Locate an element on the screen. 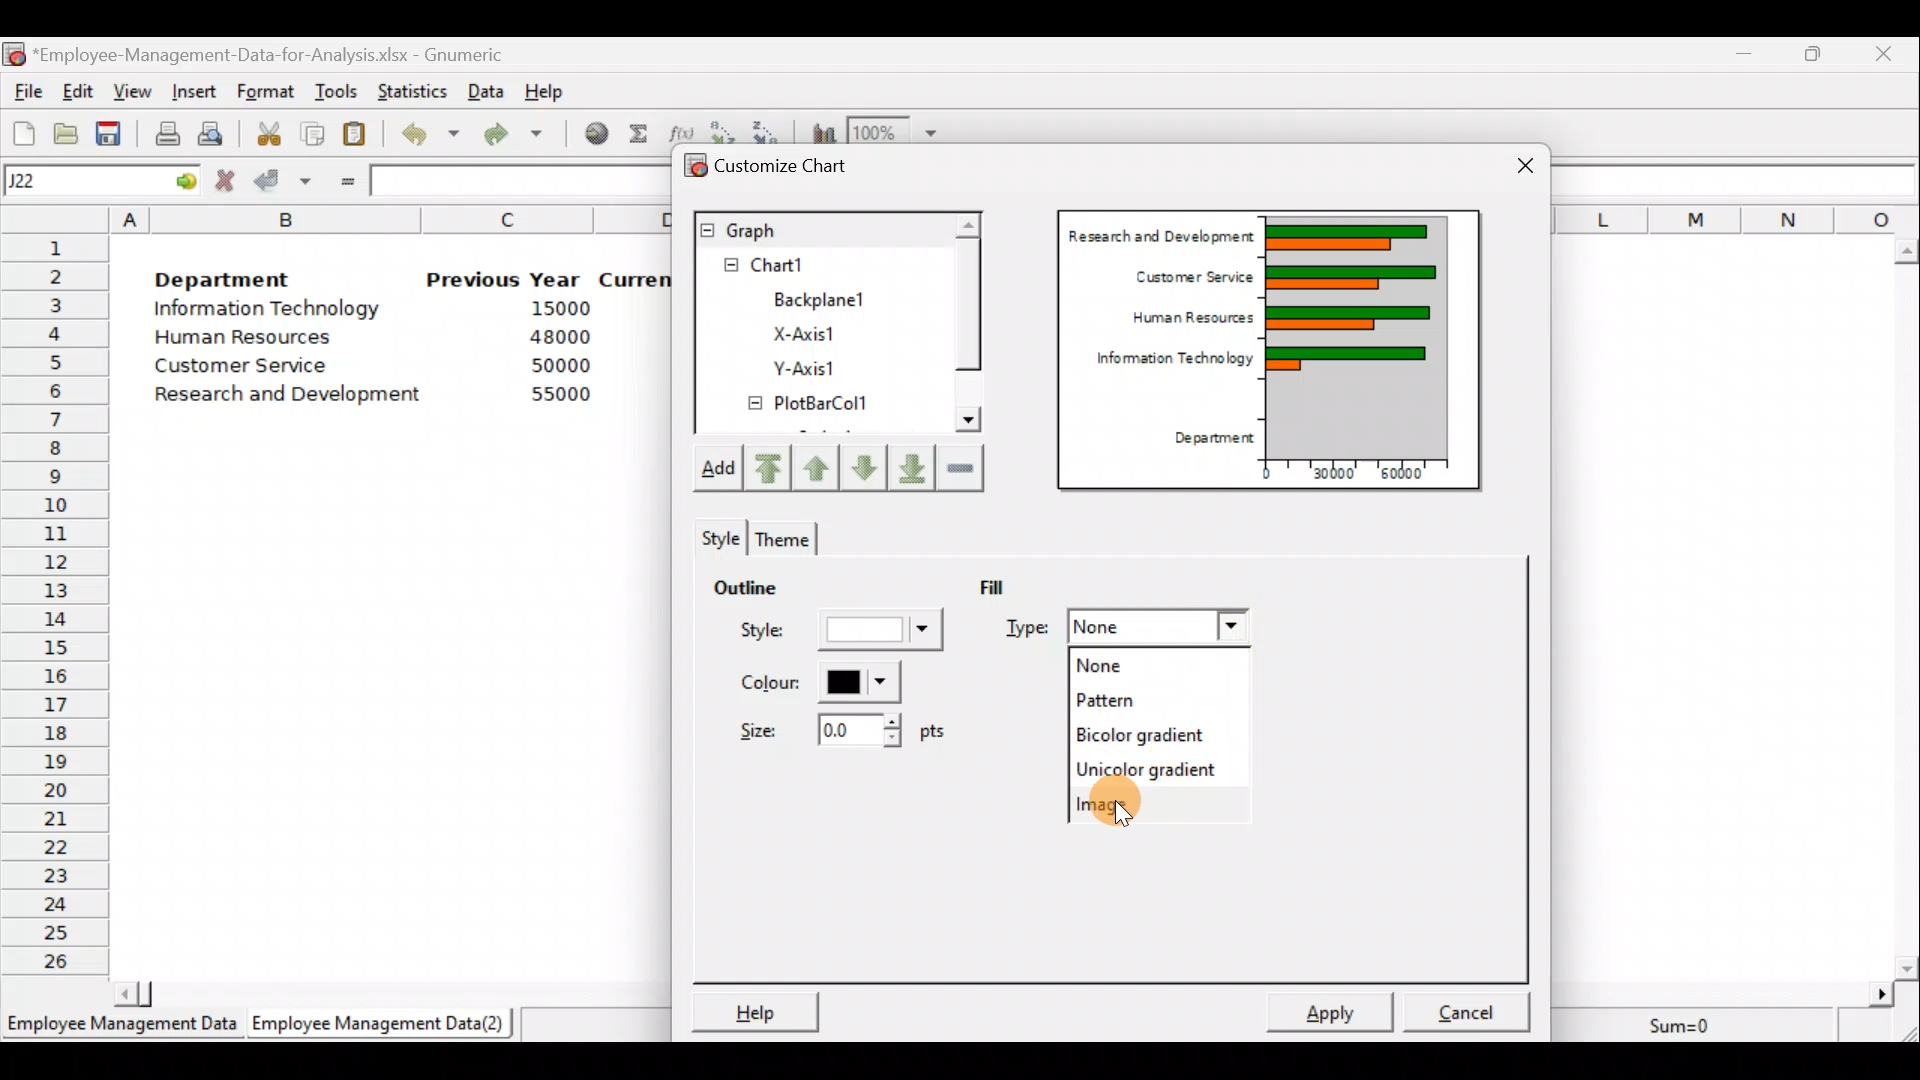 This screenshot has height=1080, width=1920. Information Technology is located at coordinates (268, 312).